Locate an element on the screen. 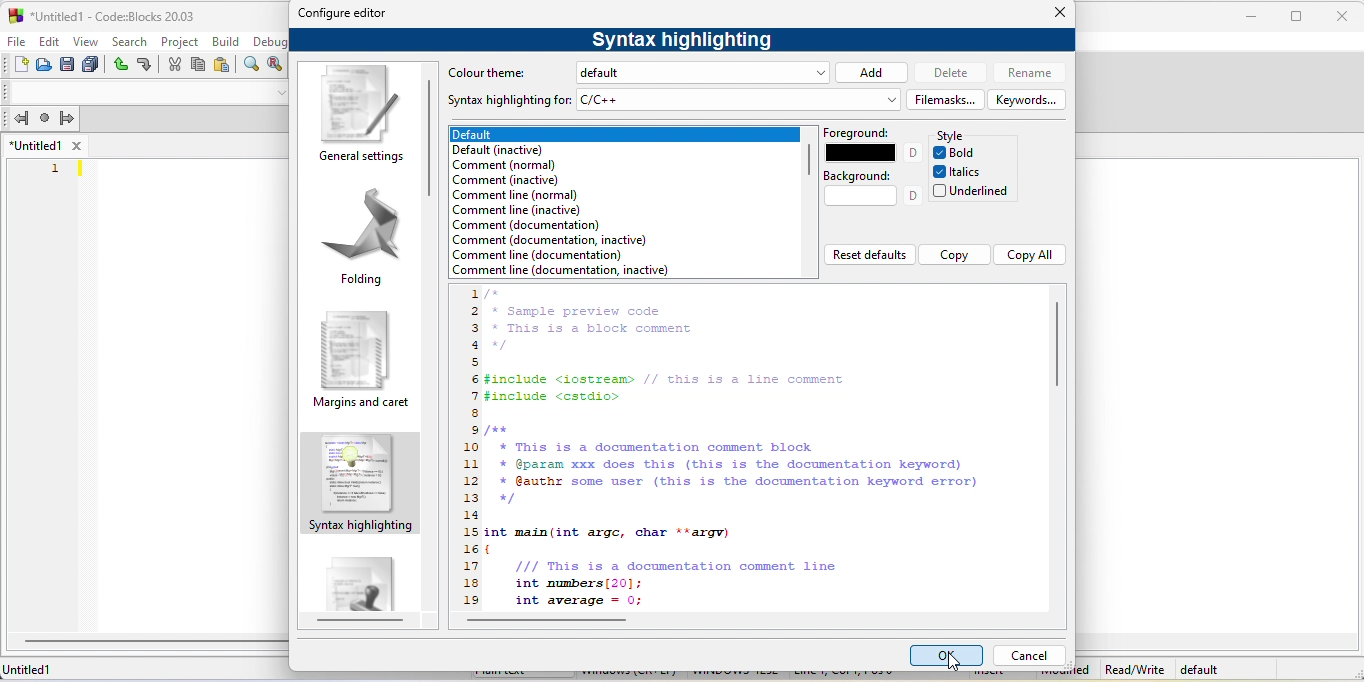 This screenshot has height=682, width=1364. cursor movement is located at coordinates (954, 662).